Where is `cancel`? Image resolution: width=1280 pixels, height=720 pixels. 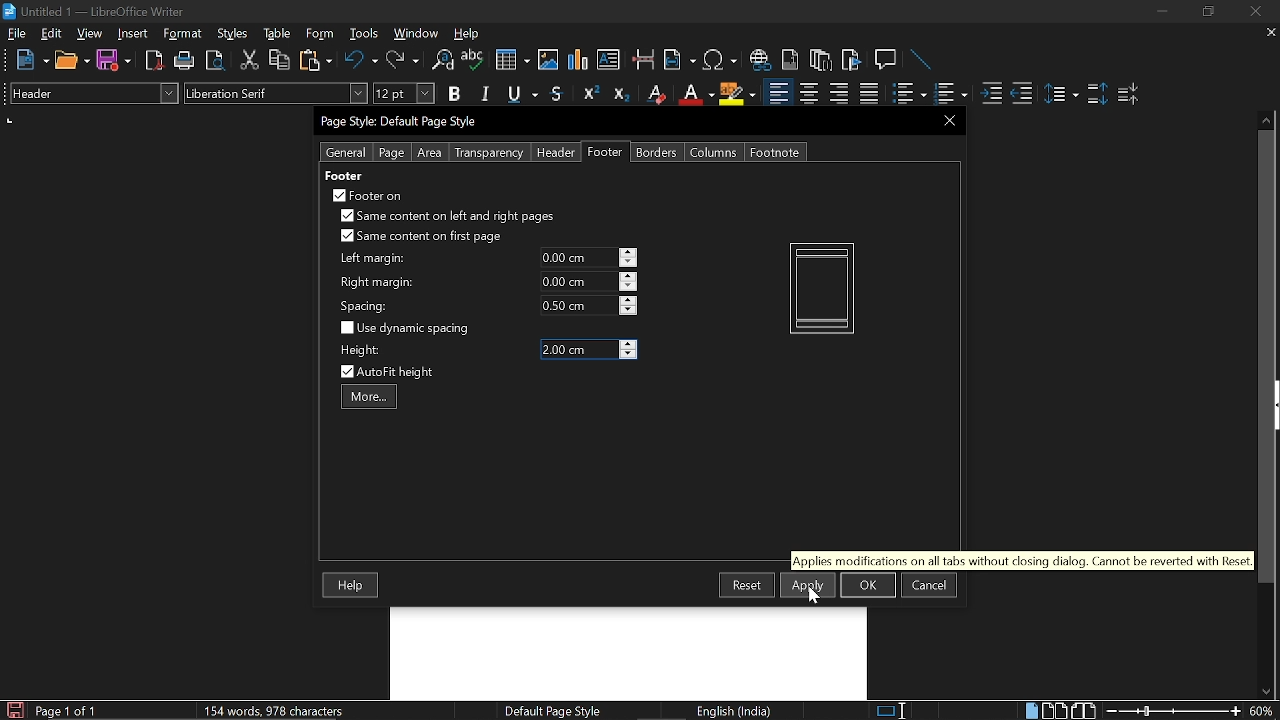
cancel is located at coordinates (929, 585).